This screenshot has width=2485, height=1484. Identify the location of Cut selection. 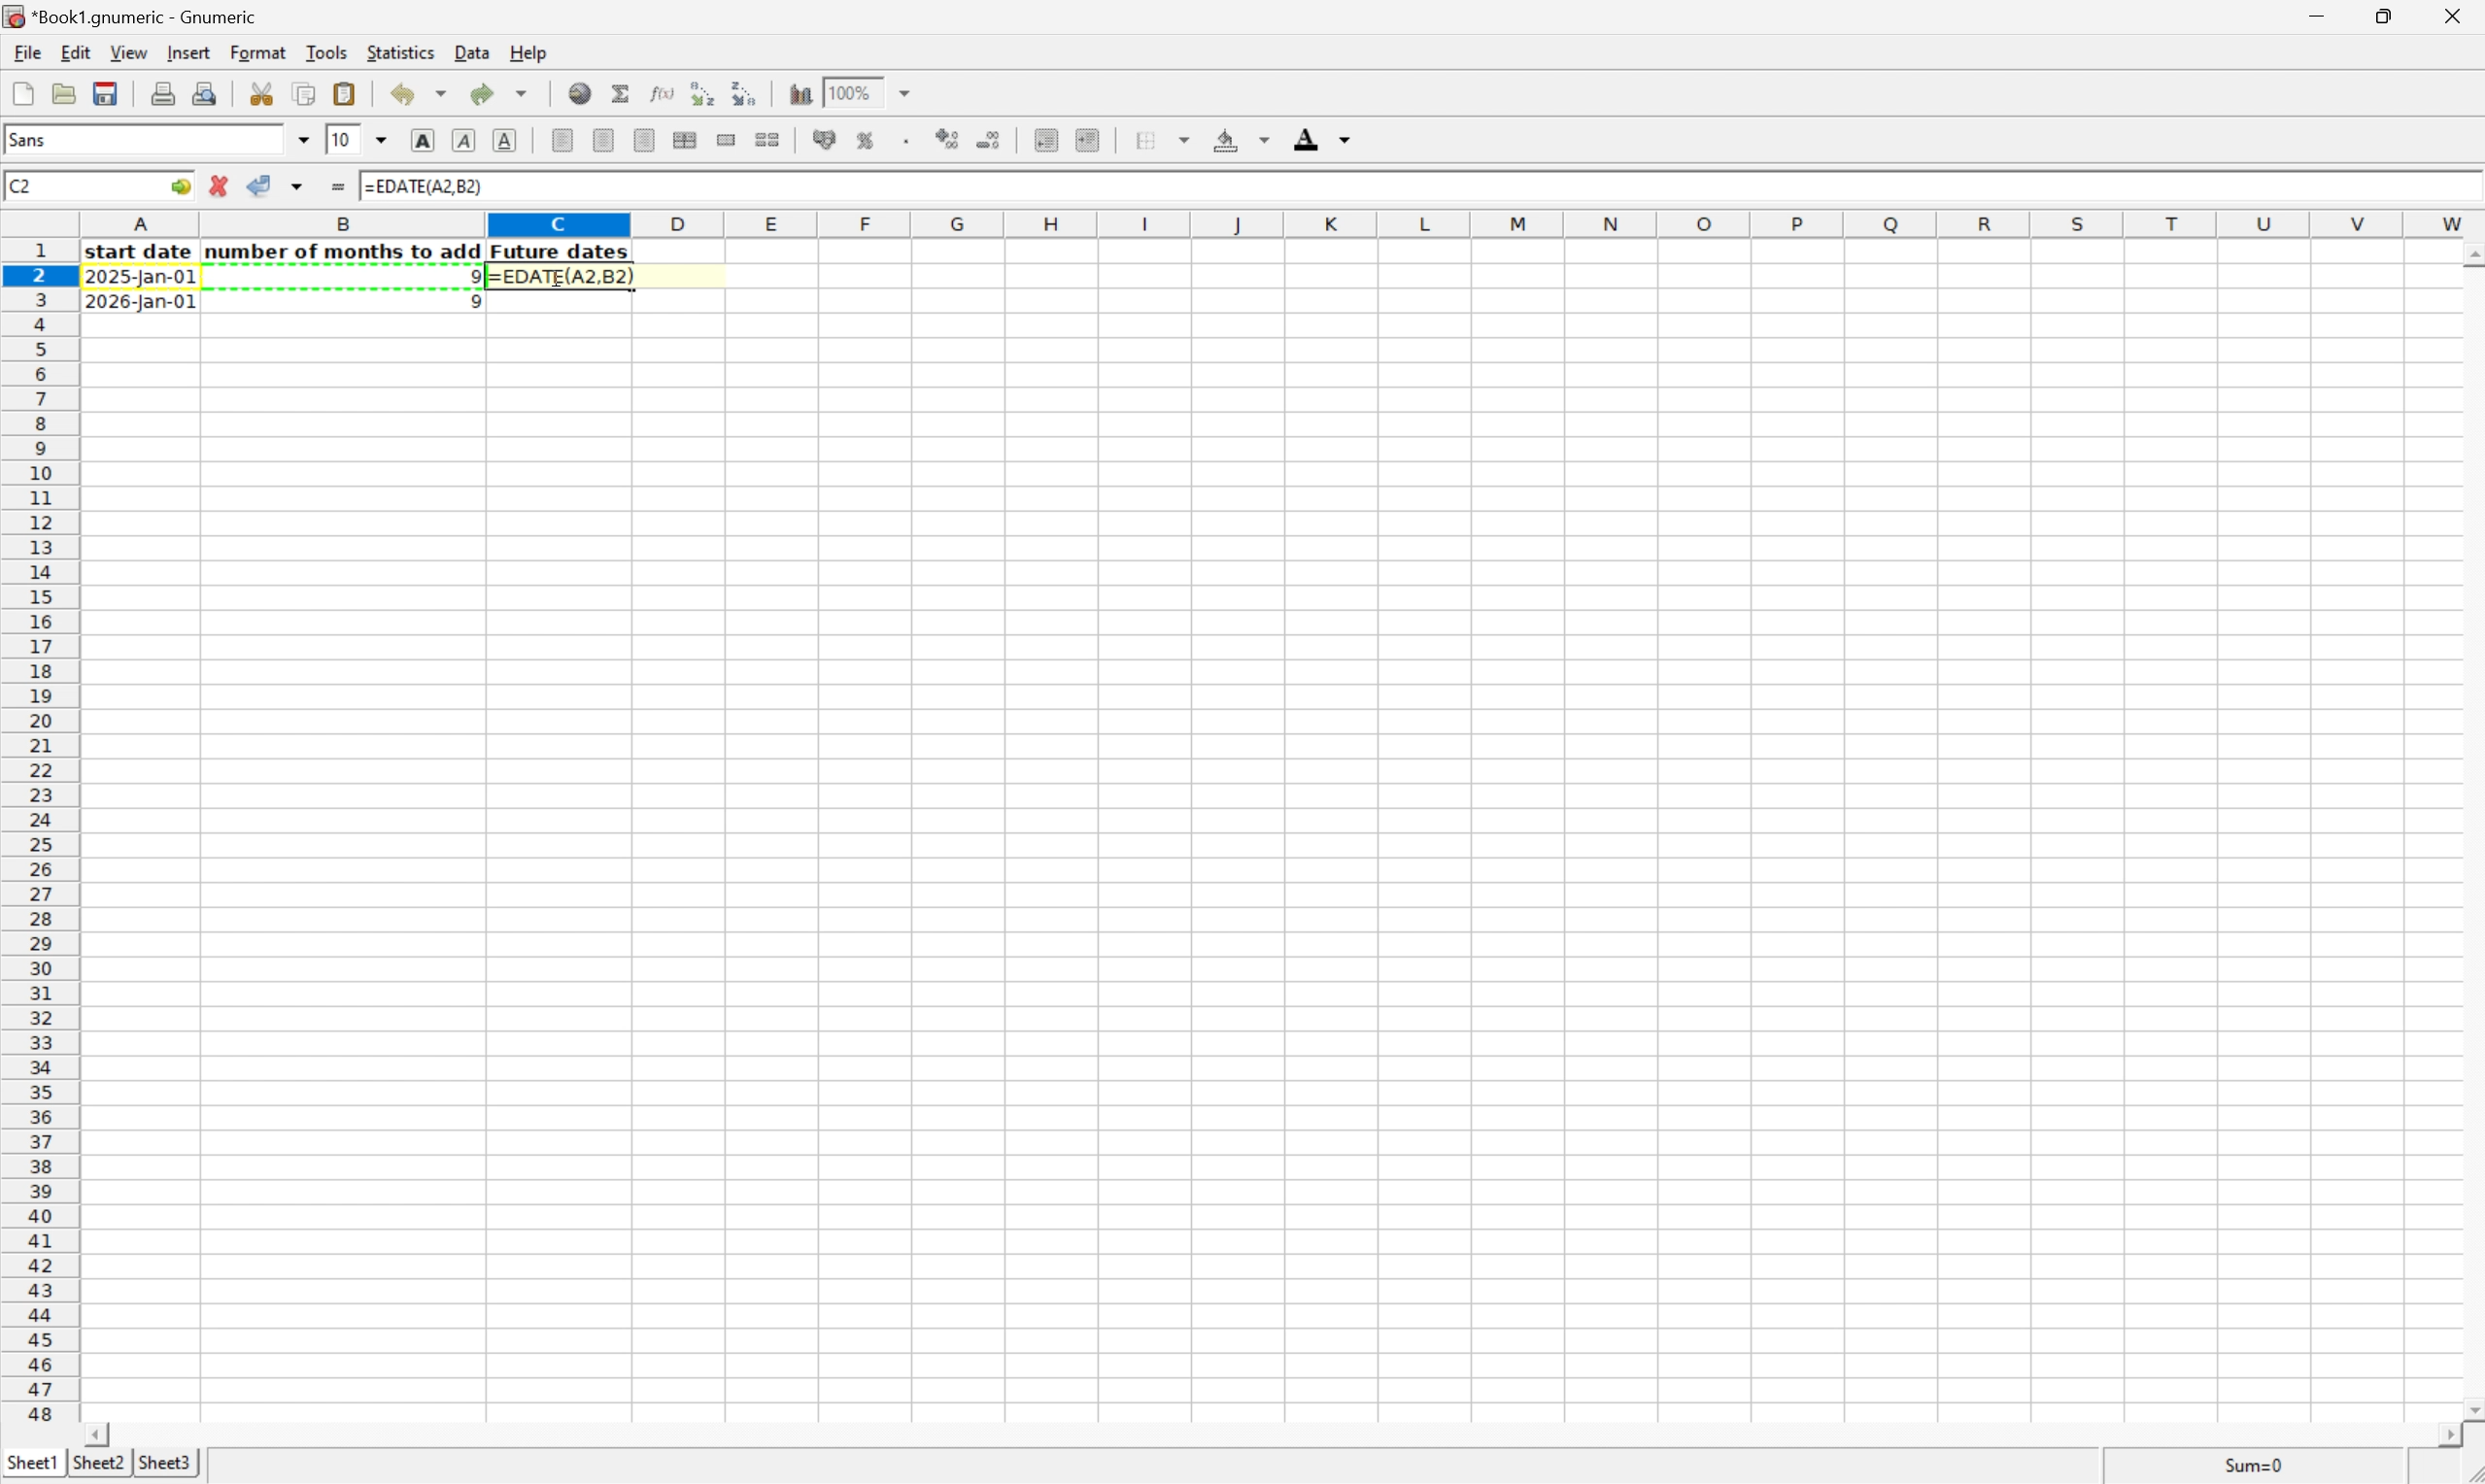
(264, 91).